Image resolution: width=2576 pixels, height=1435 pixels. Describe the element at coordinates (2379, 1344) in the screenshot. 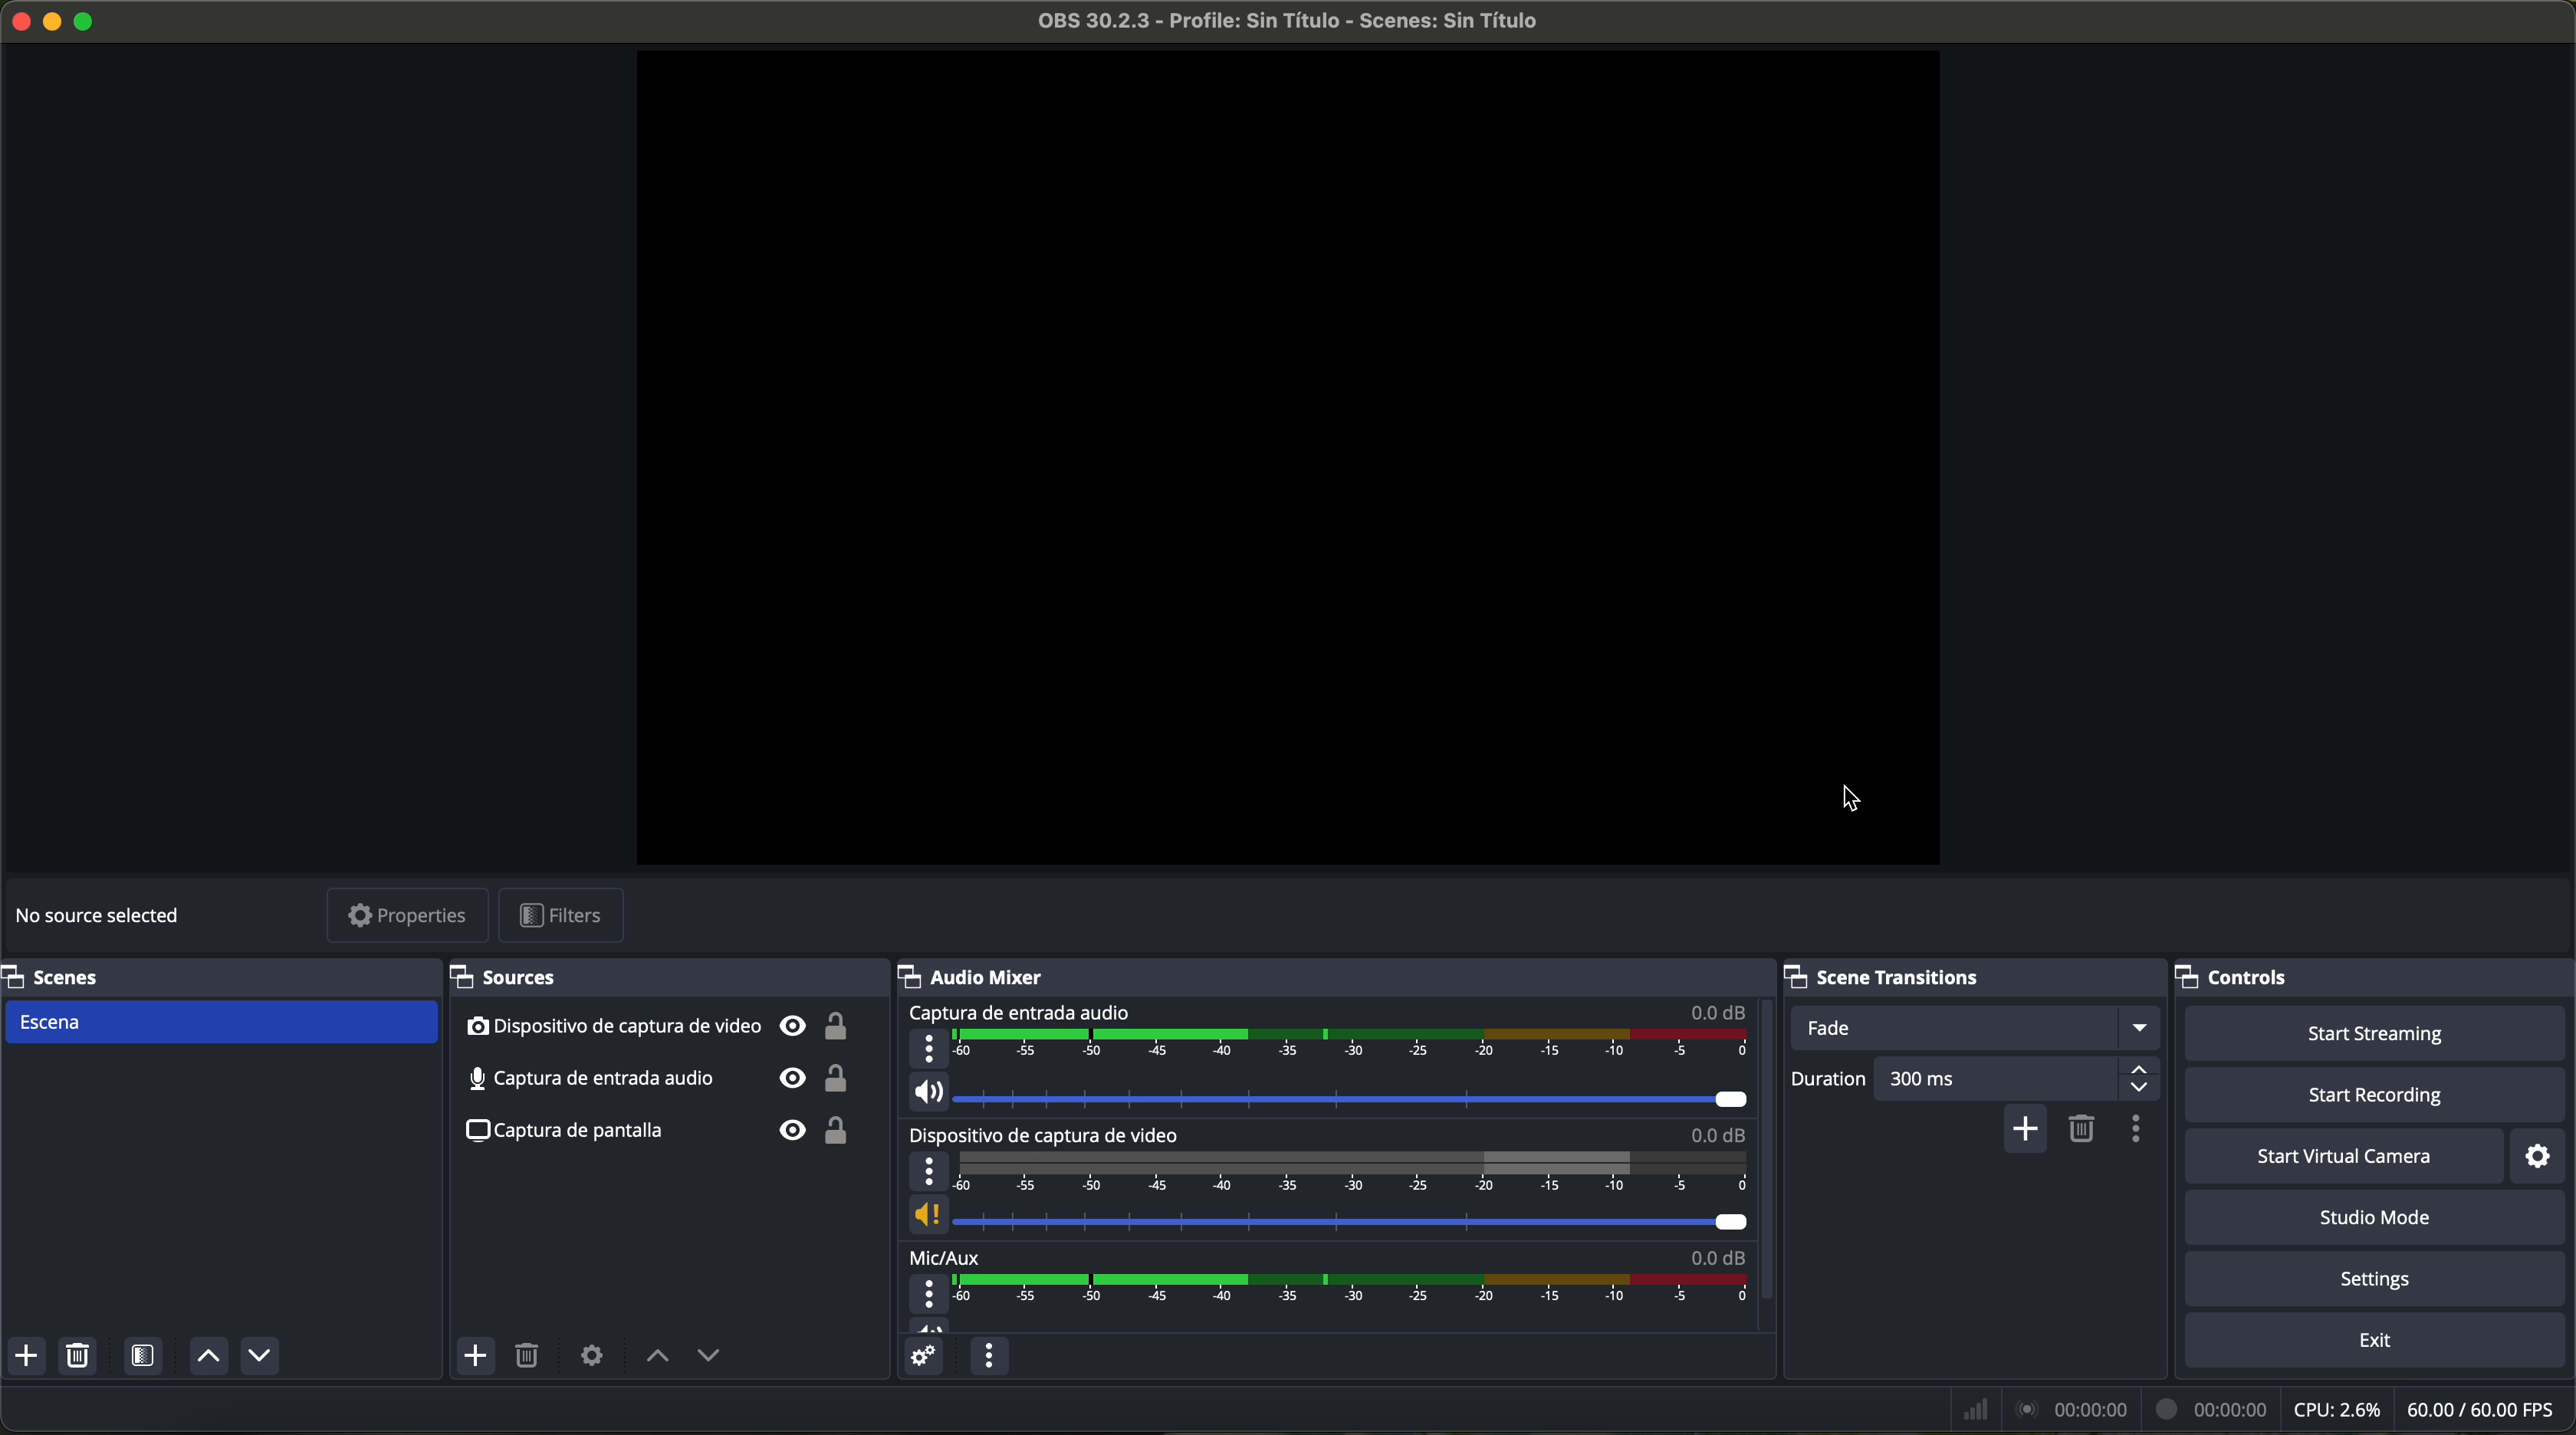

I see `exit` at that location.